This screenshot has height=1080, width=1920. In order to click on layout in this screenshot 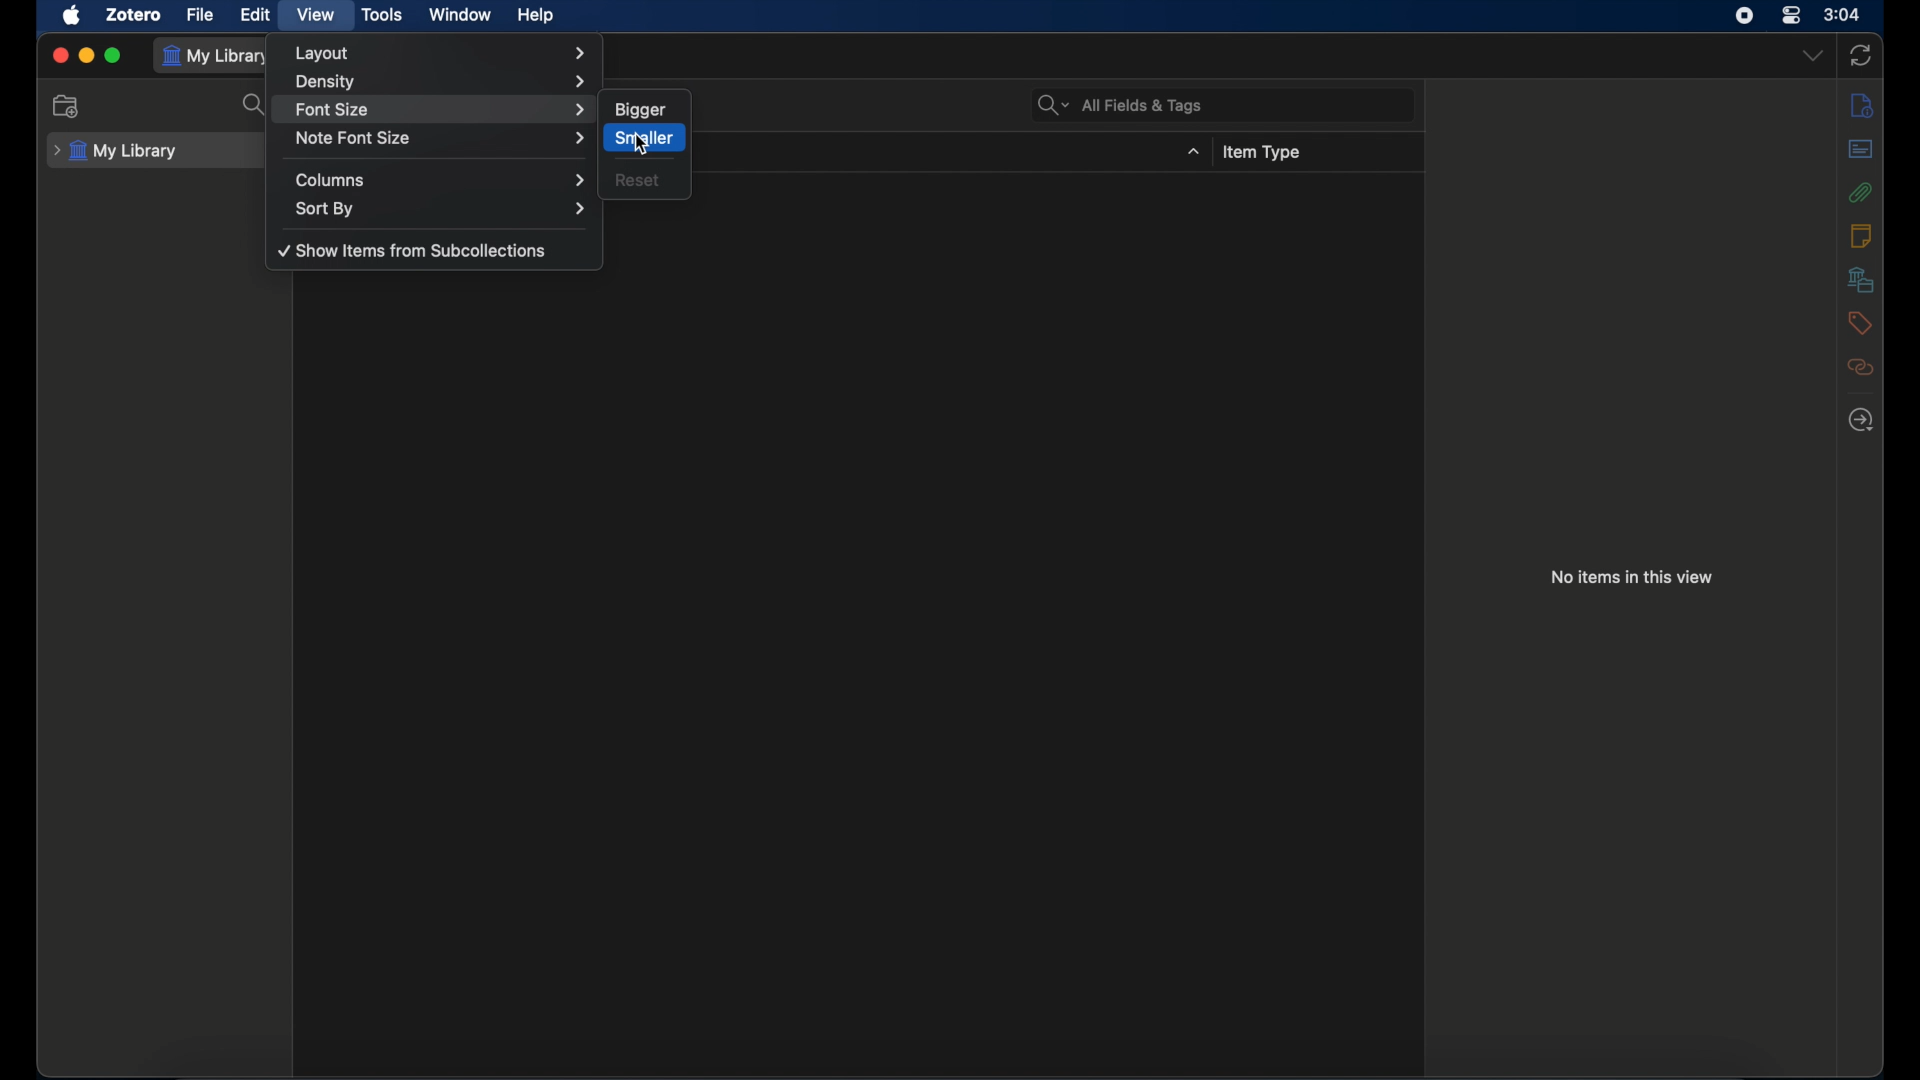, I will do `click(443, 53)`.